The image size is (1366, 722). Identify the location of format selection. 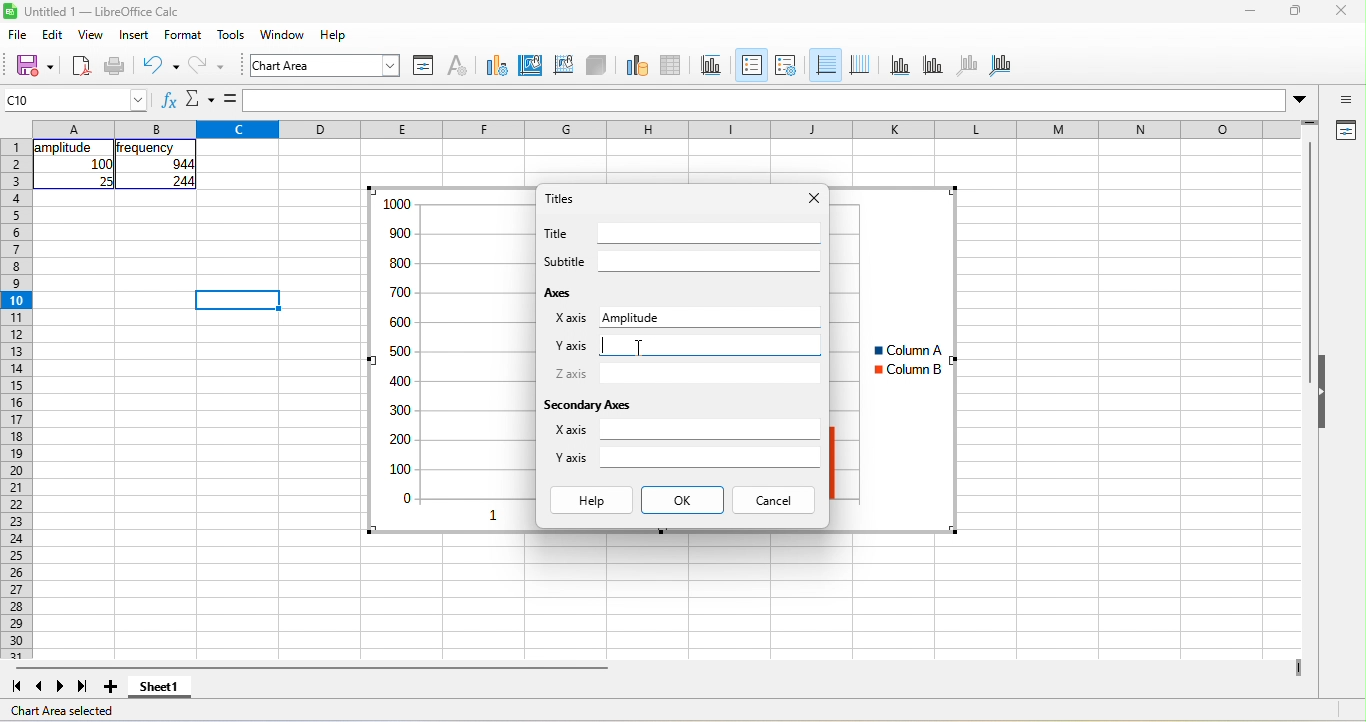
(424, 66).